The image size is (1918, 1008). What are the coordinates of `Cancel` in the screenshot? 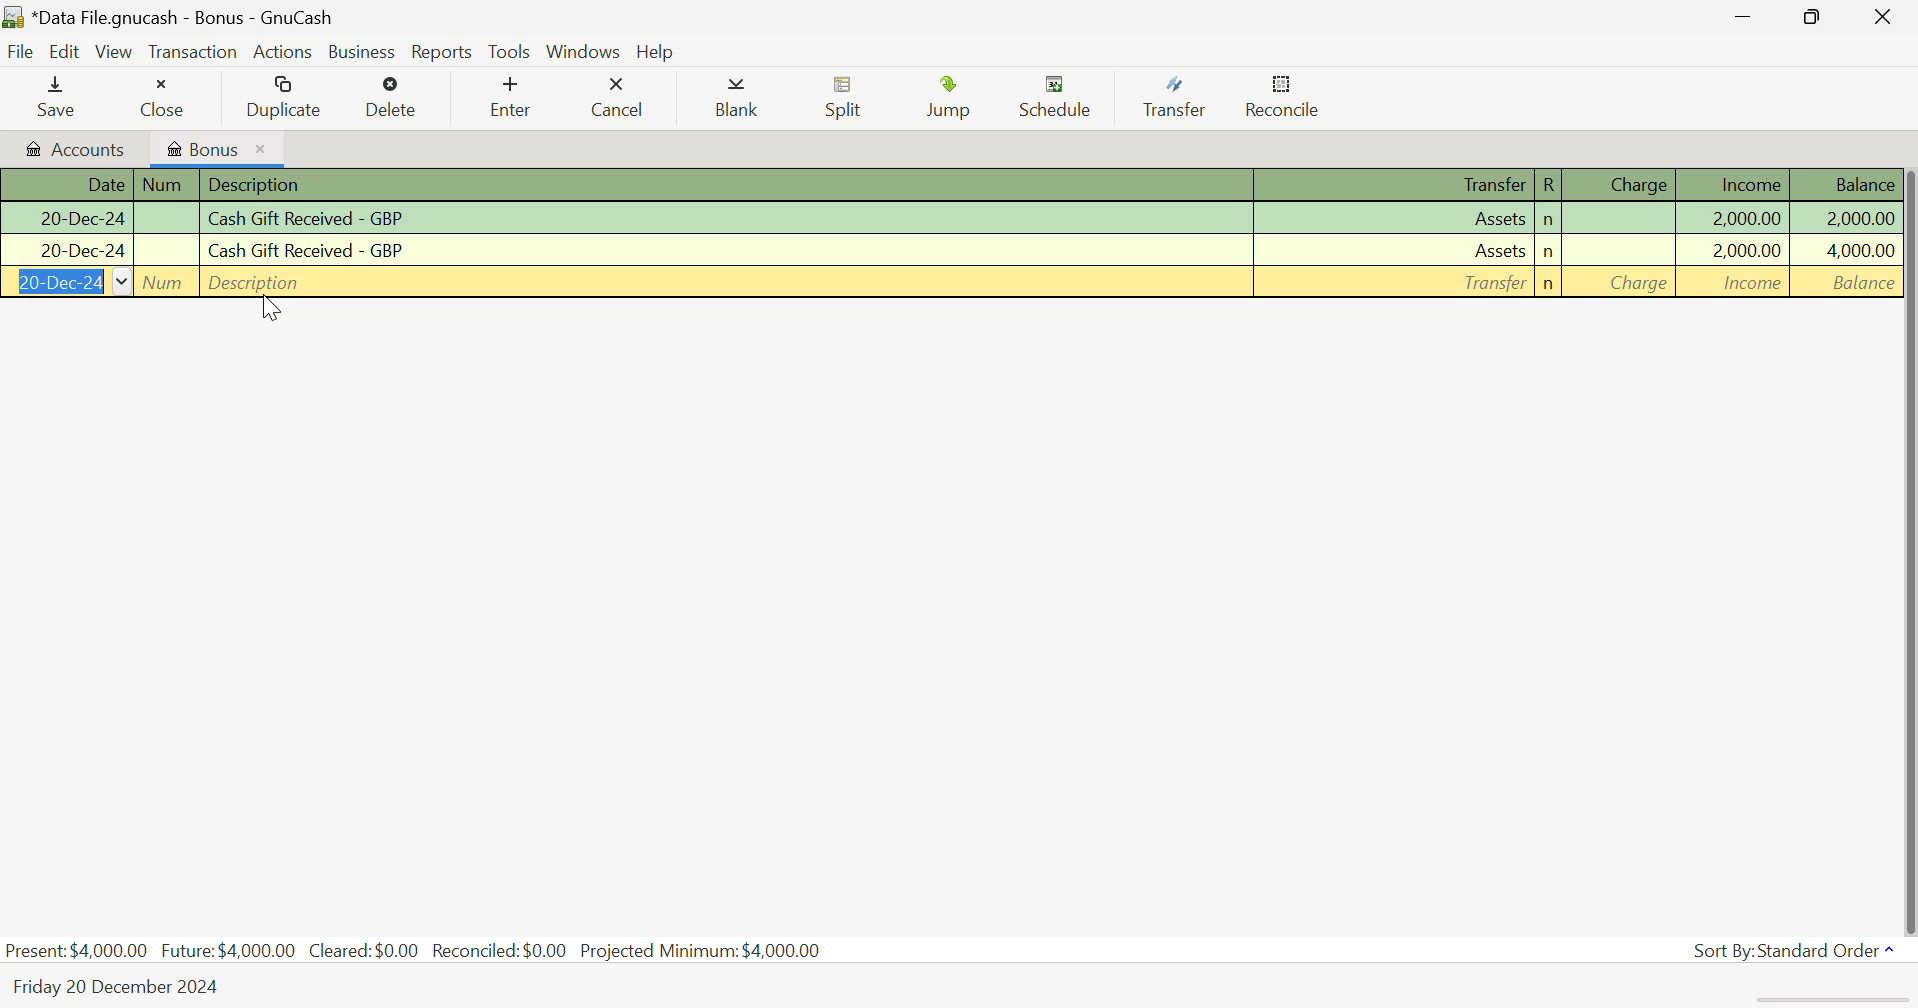 It's located at (617, 94).